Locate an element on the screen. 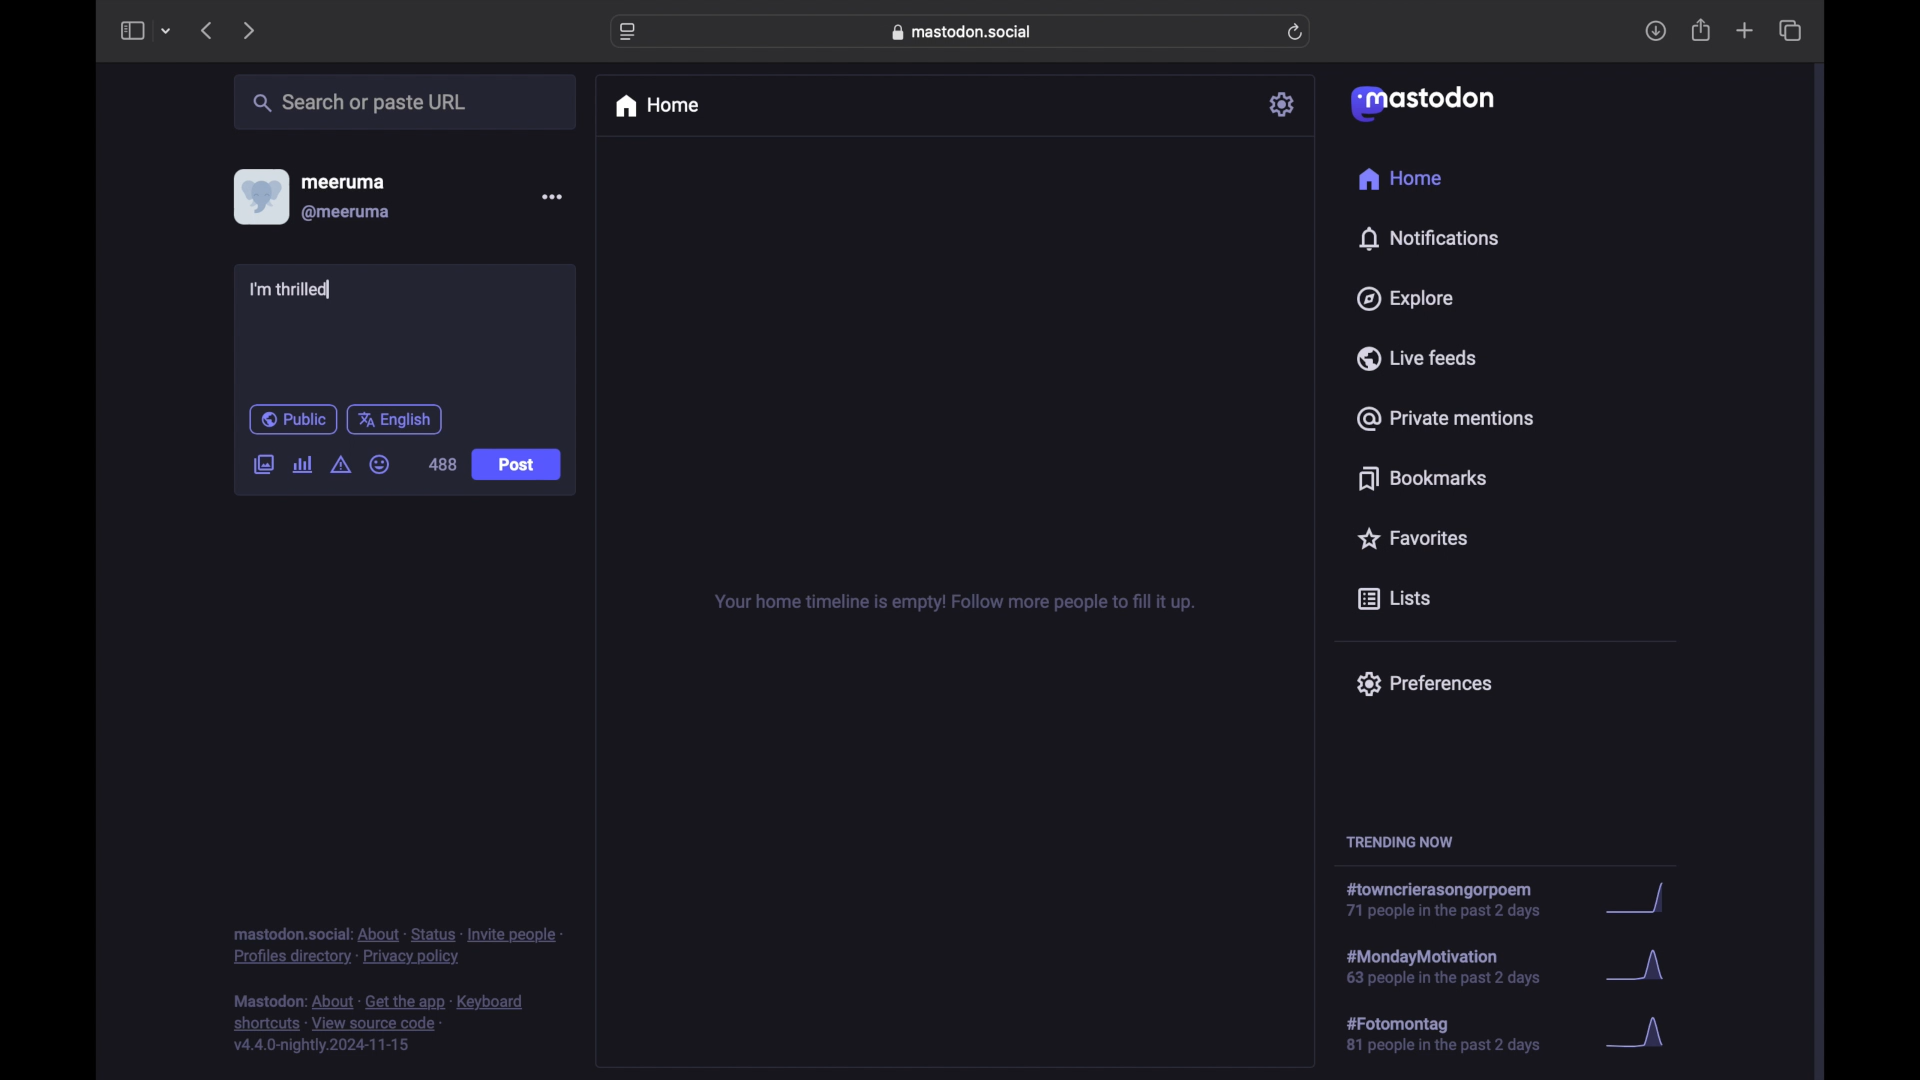 The image size is (1920, 1080). home is located at coordinates (656, 106).